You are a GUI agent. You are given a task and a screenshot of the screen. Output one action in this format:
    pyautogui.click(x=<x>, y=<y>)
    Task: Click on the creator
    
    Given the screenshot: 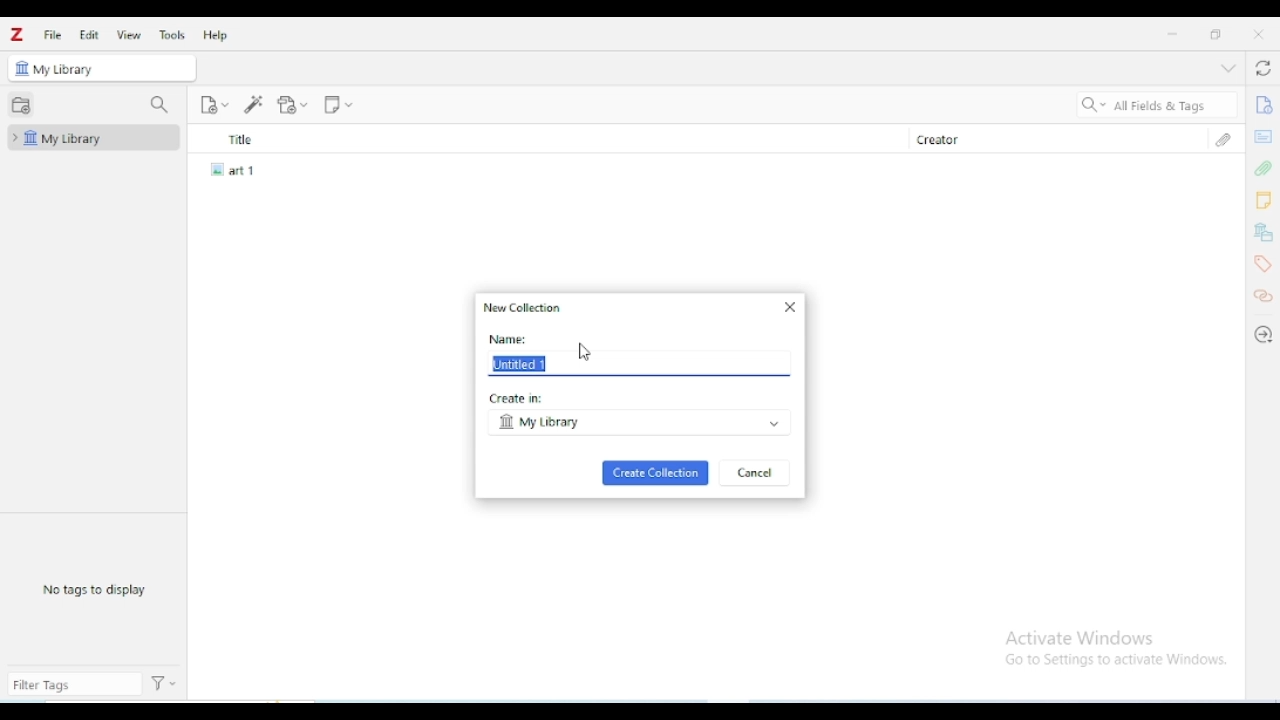 What is the action you would take?
    pyautogui.click(x=1043, y=139)
    